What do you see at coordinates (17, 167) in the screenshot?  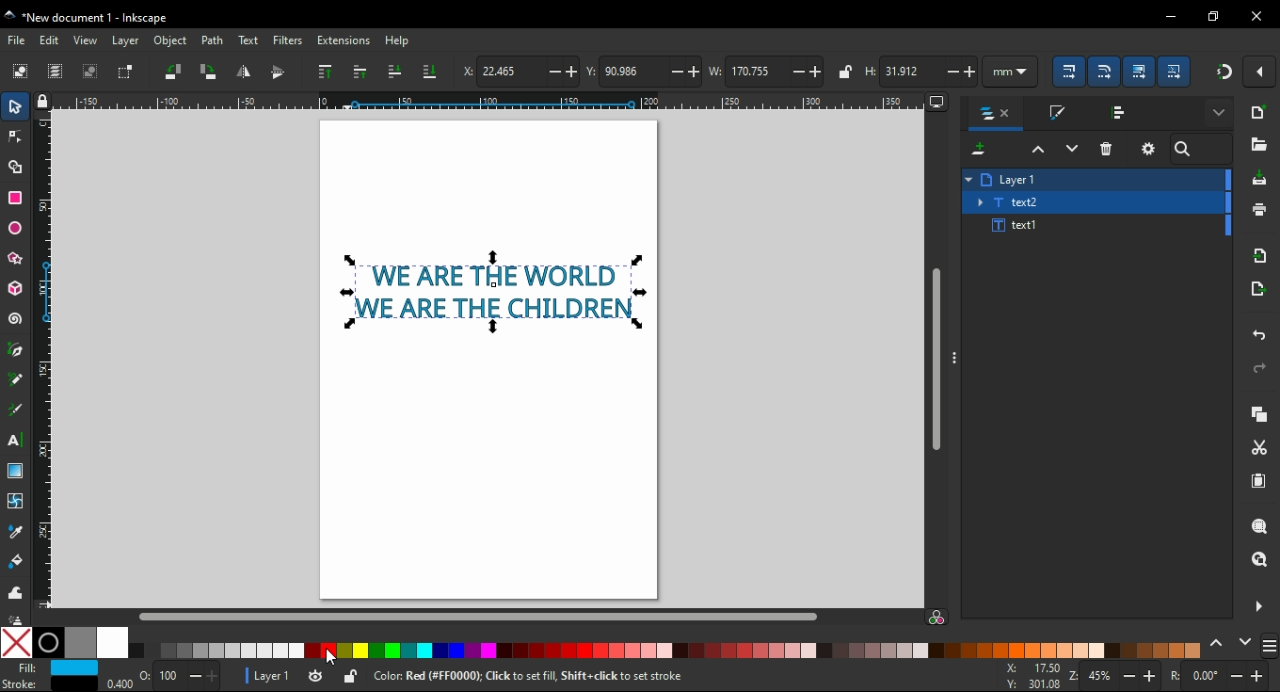 I see `shape builder tool` at bounding box center [17, 167].